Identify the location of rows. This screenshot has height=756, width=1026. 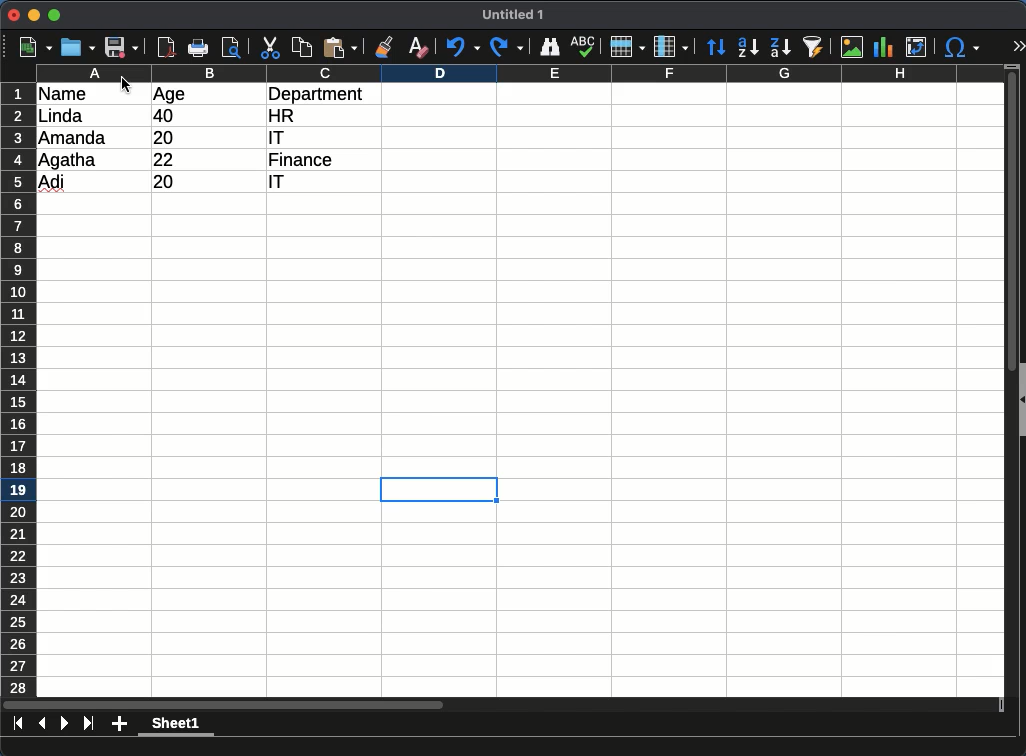
(626, 47).